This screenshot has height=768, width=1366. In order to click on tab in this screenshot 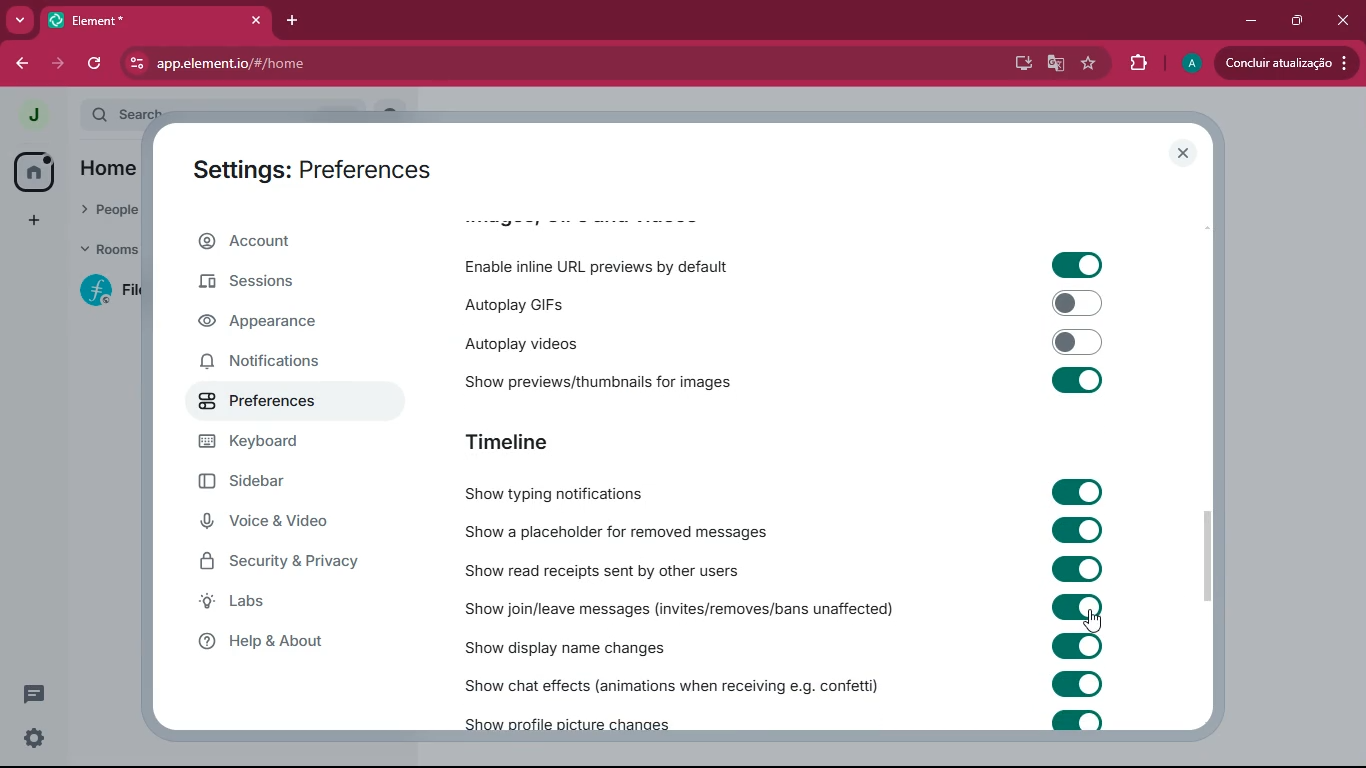, I will do `click(99, 20)`.